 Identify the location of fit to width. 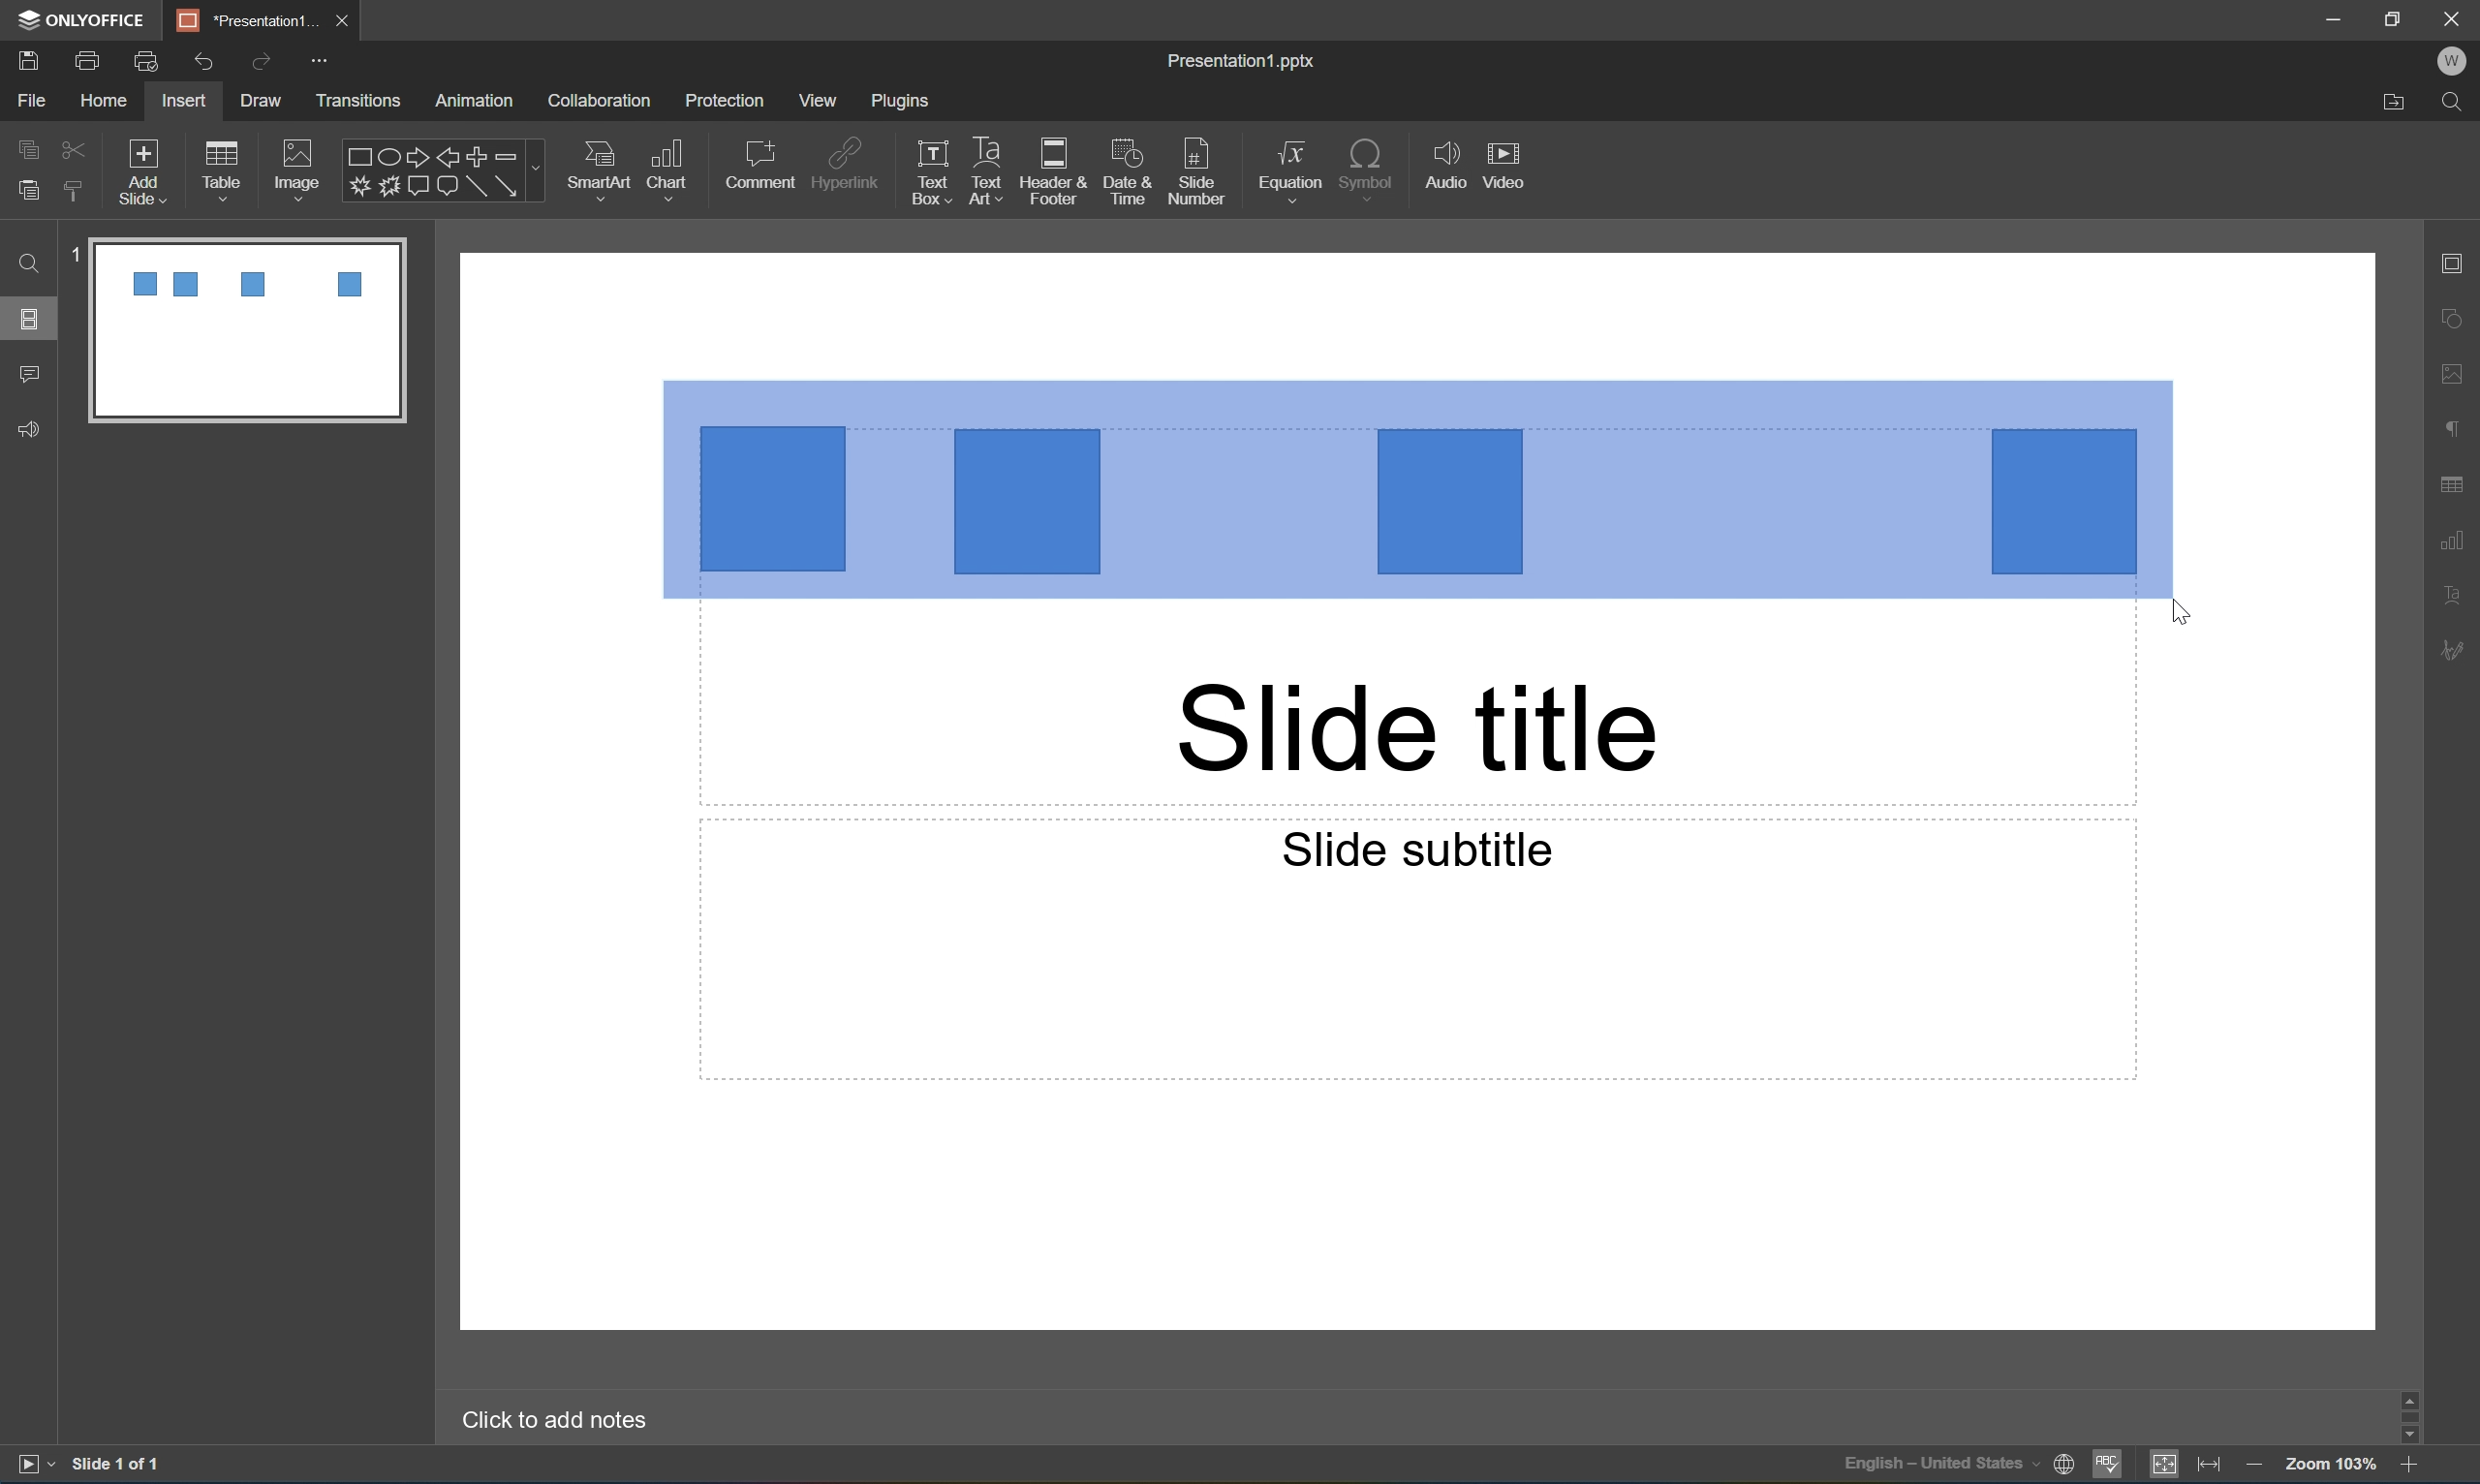
(2210, 1468).